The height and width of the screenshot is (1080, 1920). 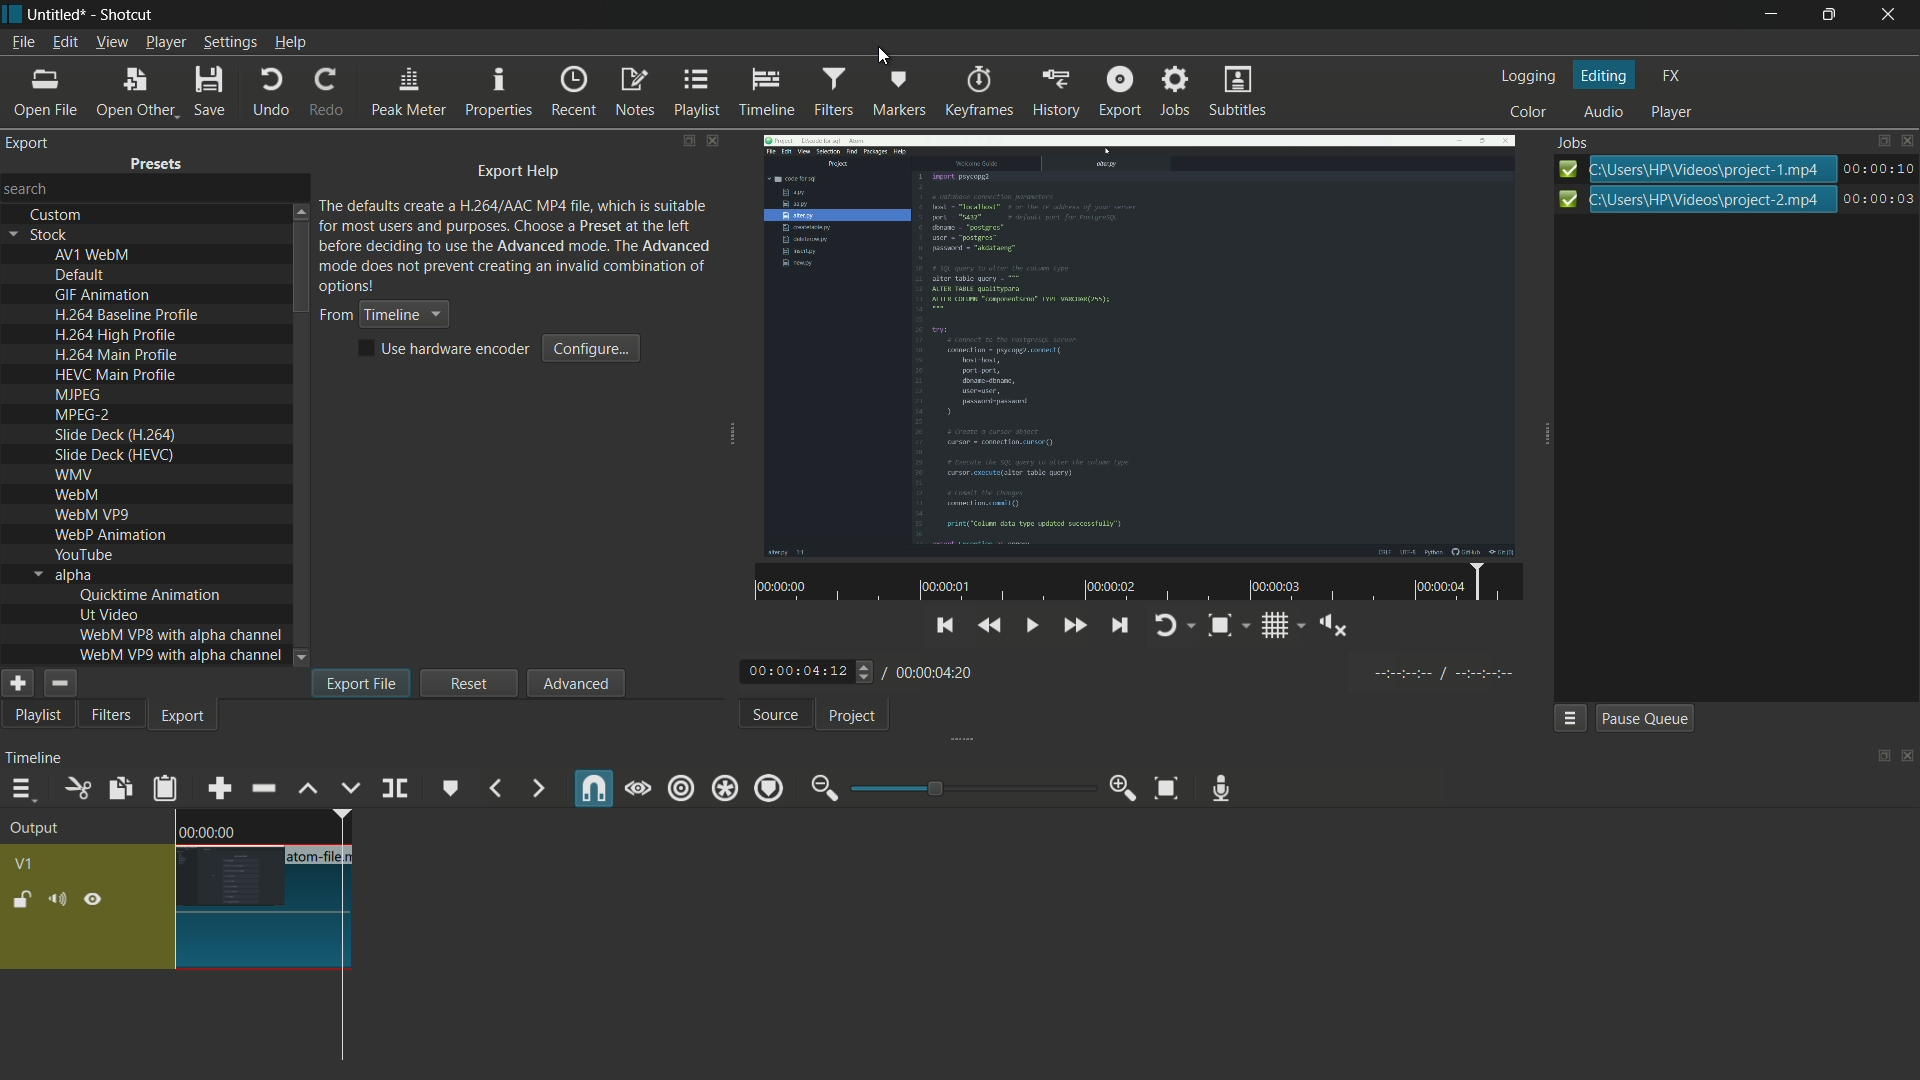 What do you see at coordinates (1832, 15) in the screenshot?
I see `maximize` at bounding box center [1832, 15].